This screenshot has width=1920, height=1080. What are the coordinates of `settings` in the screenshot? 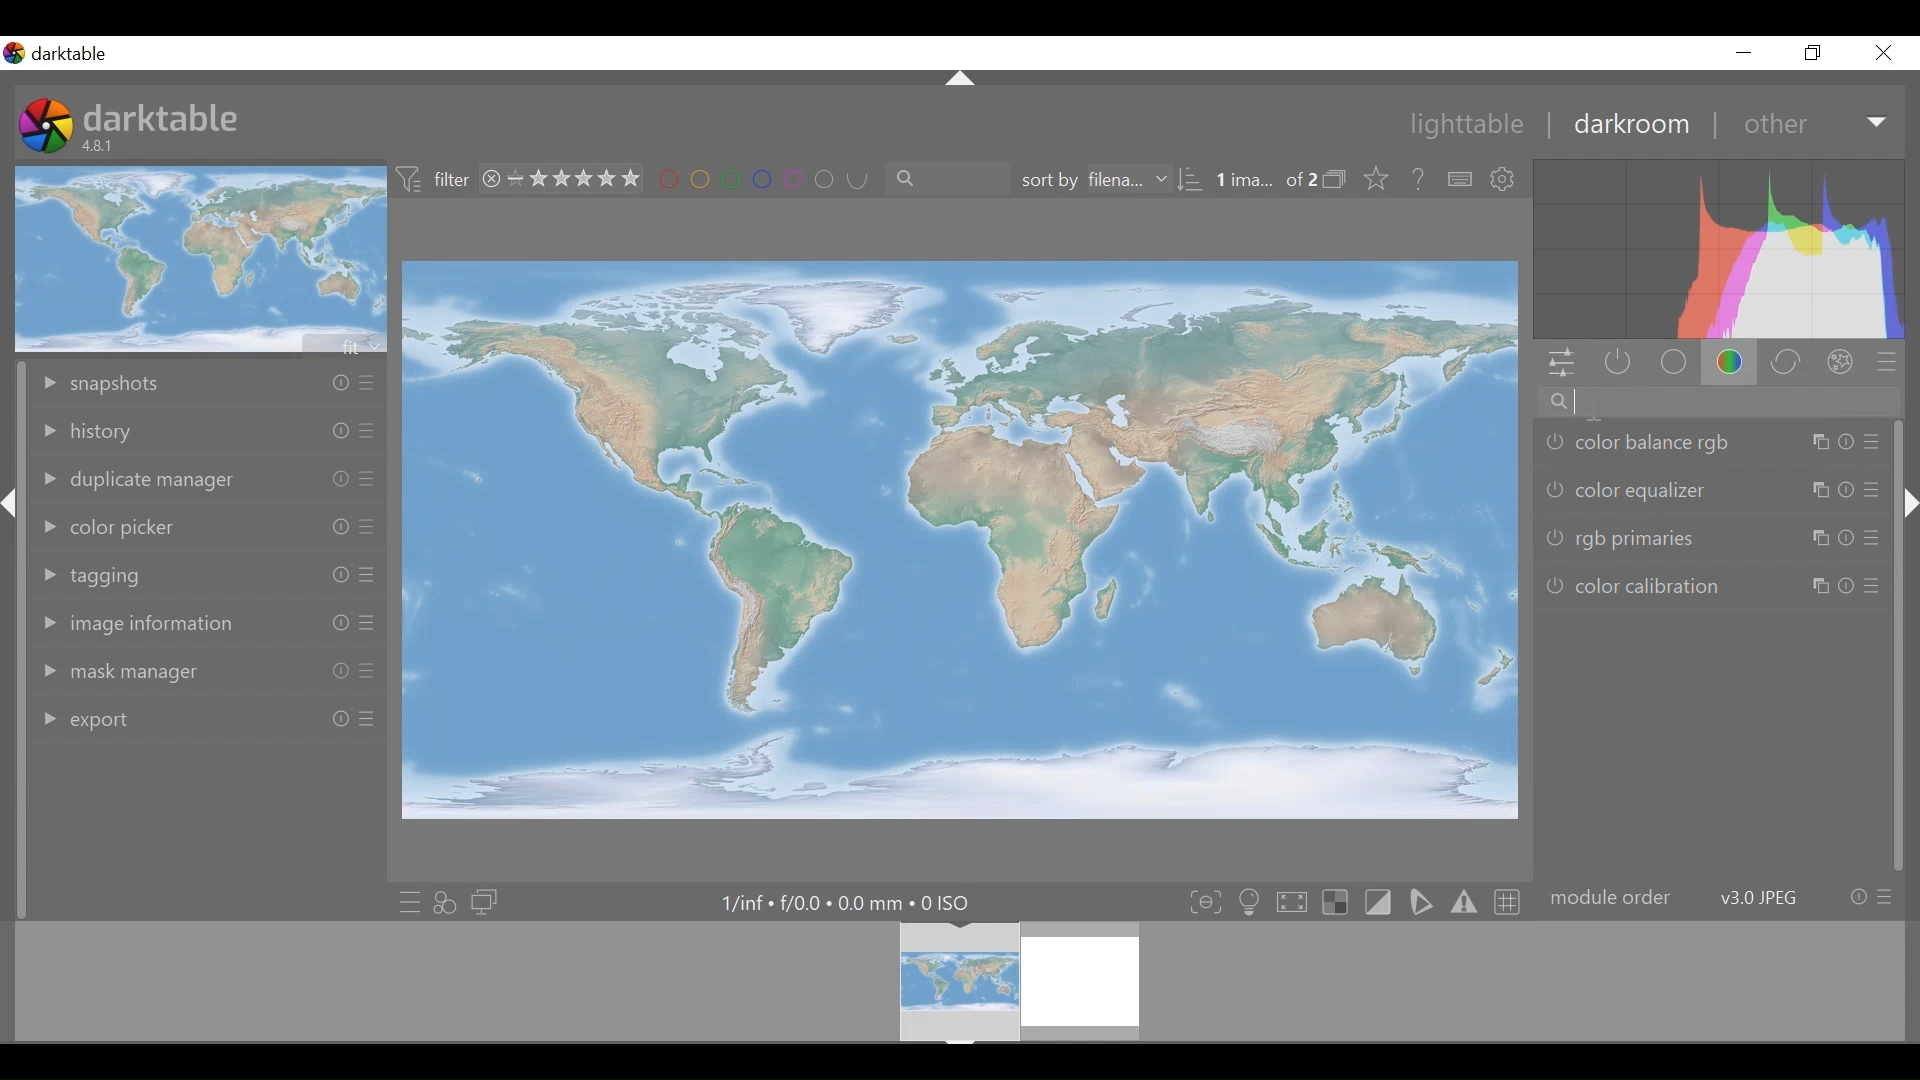 It's located at (1504, 179).